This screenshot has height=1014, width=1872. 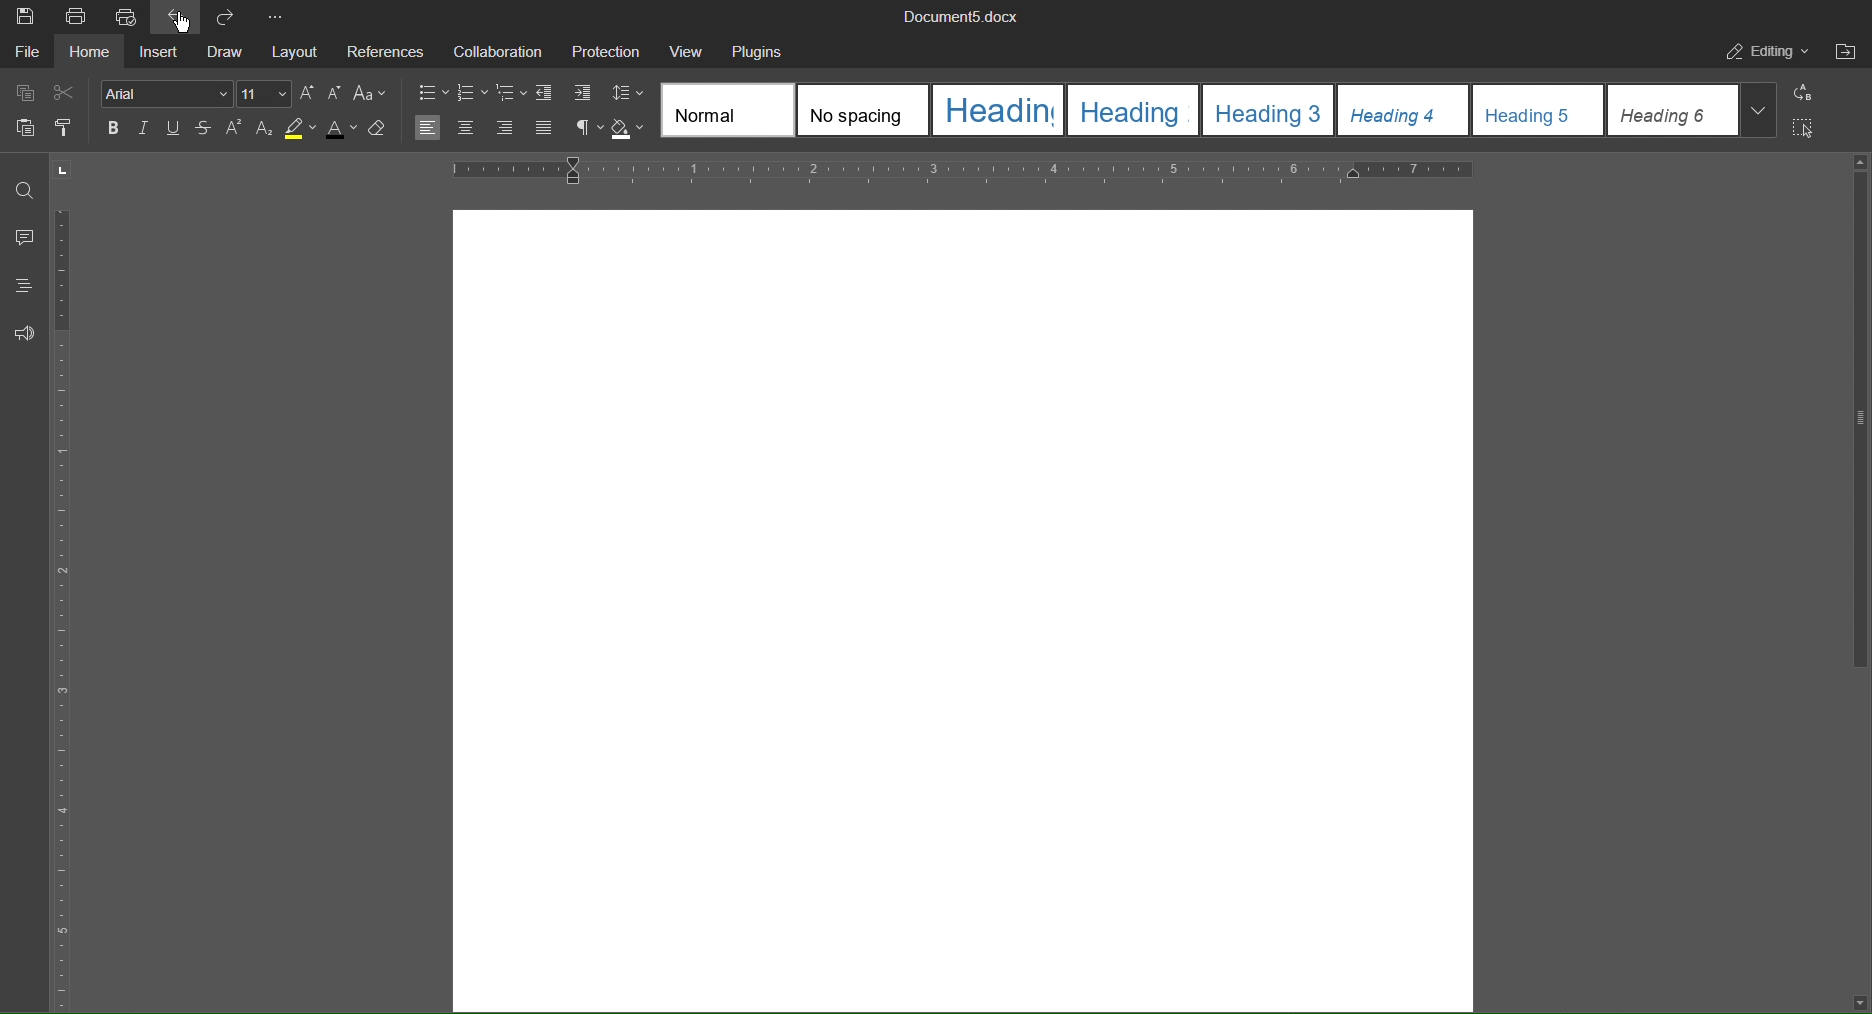 I want to click on Subscript, so click(x=265, y=128).